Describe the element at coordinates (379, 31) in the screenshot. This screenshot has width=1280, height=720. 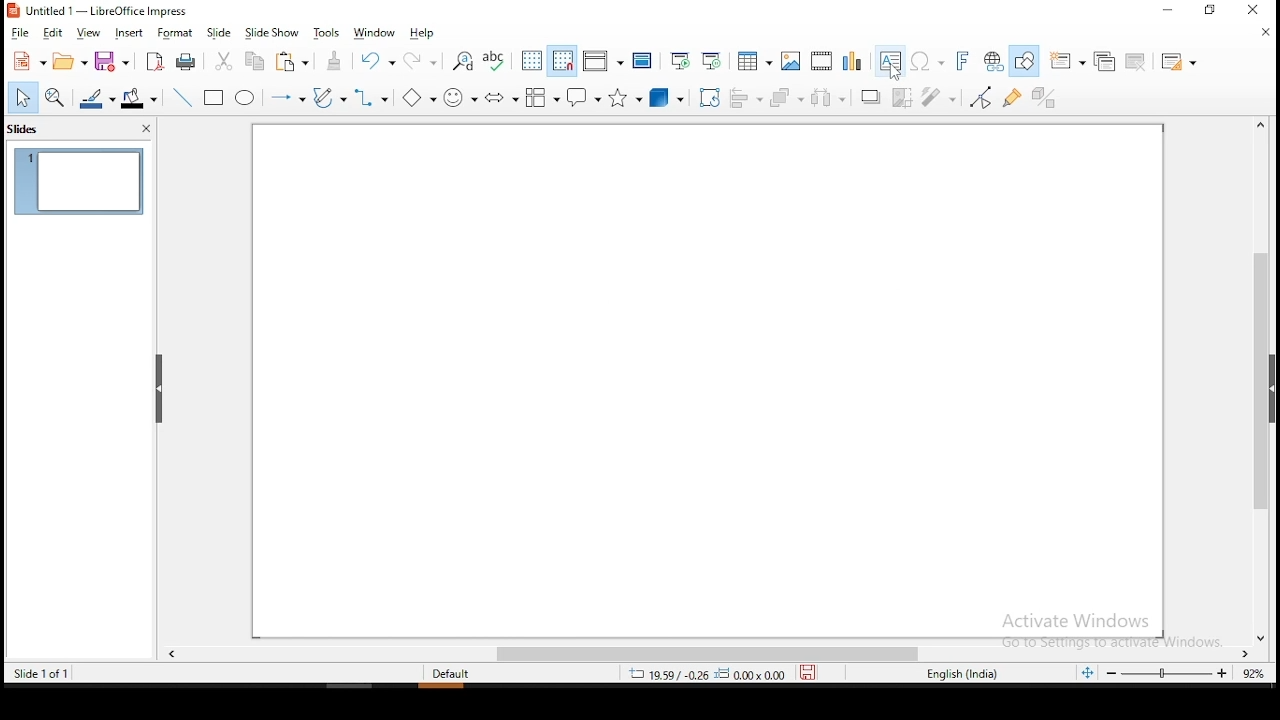
I see `window` at that location.